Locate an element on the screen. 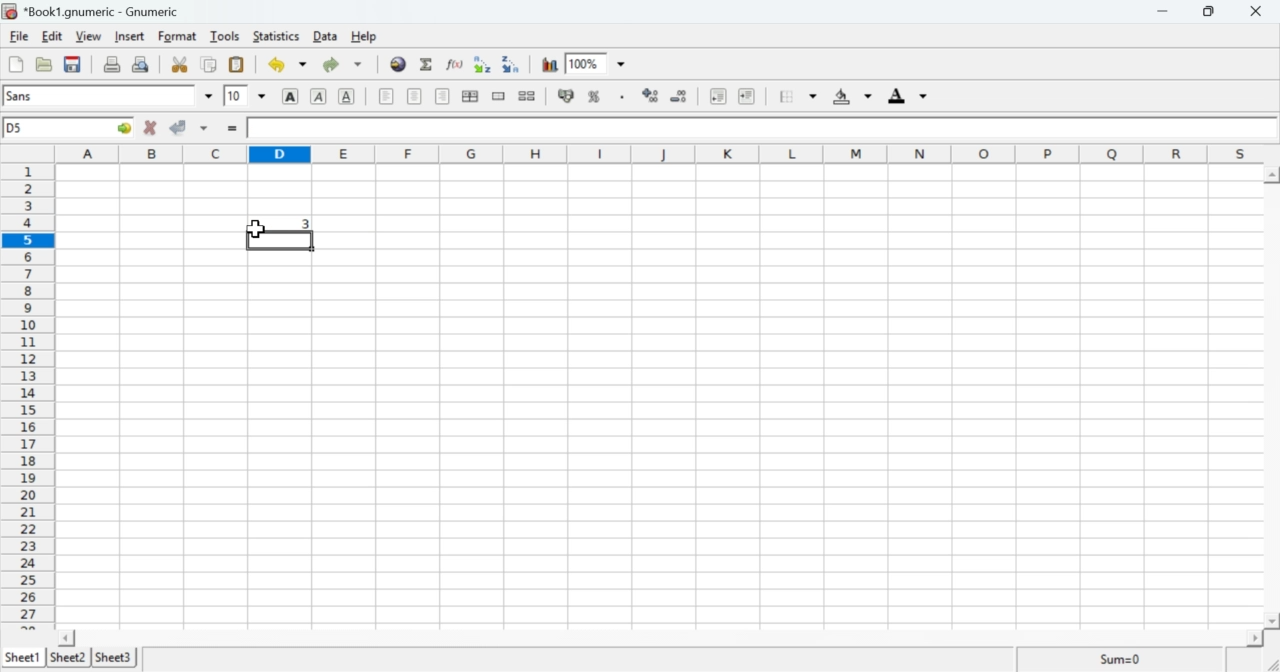  Font size is located at coordinates (245, 97).